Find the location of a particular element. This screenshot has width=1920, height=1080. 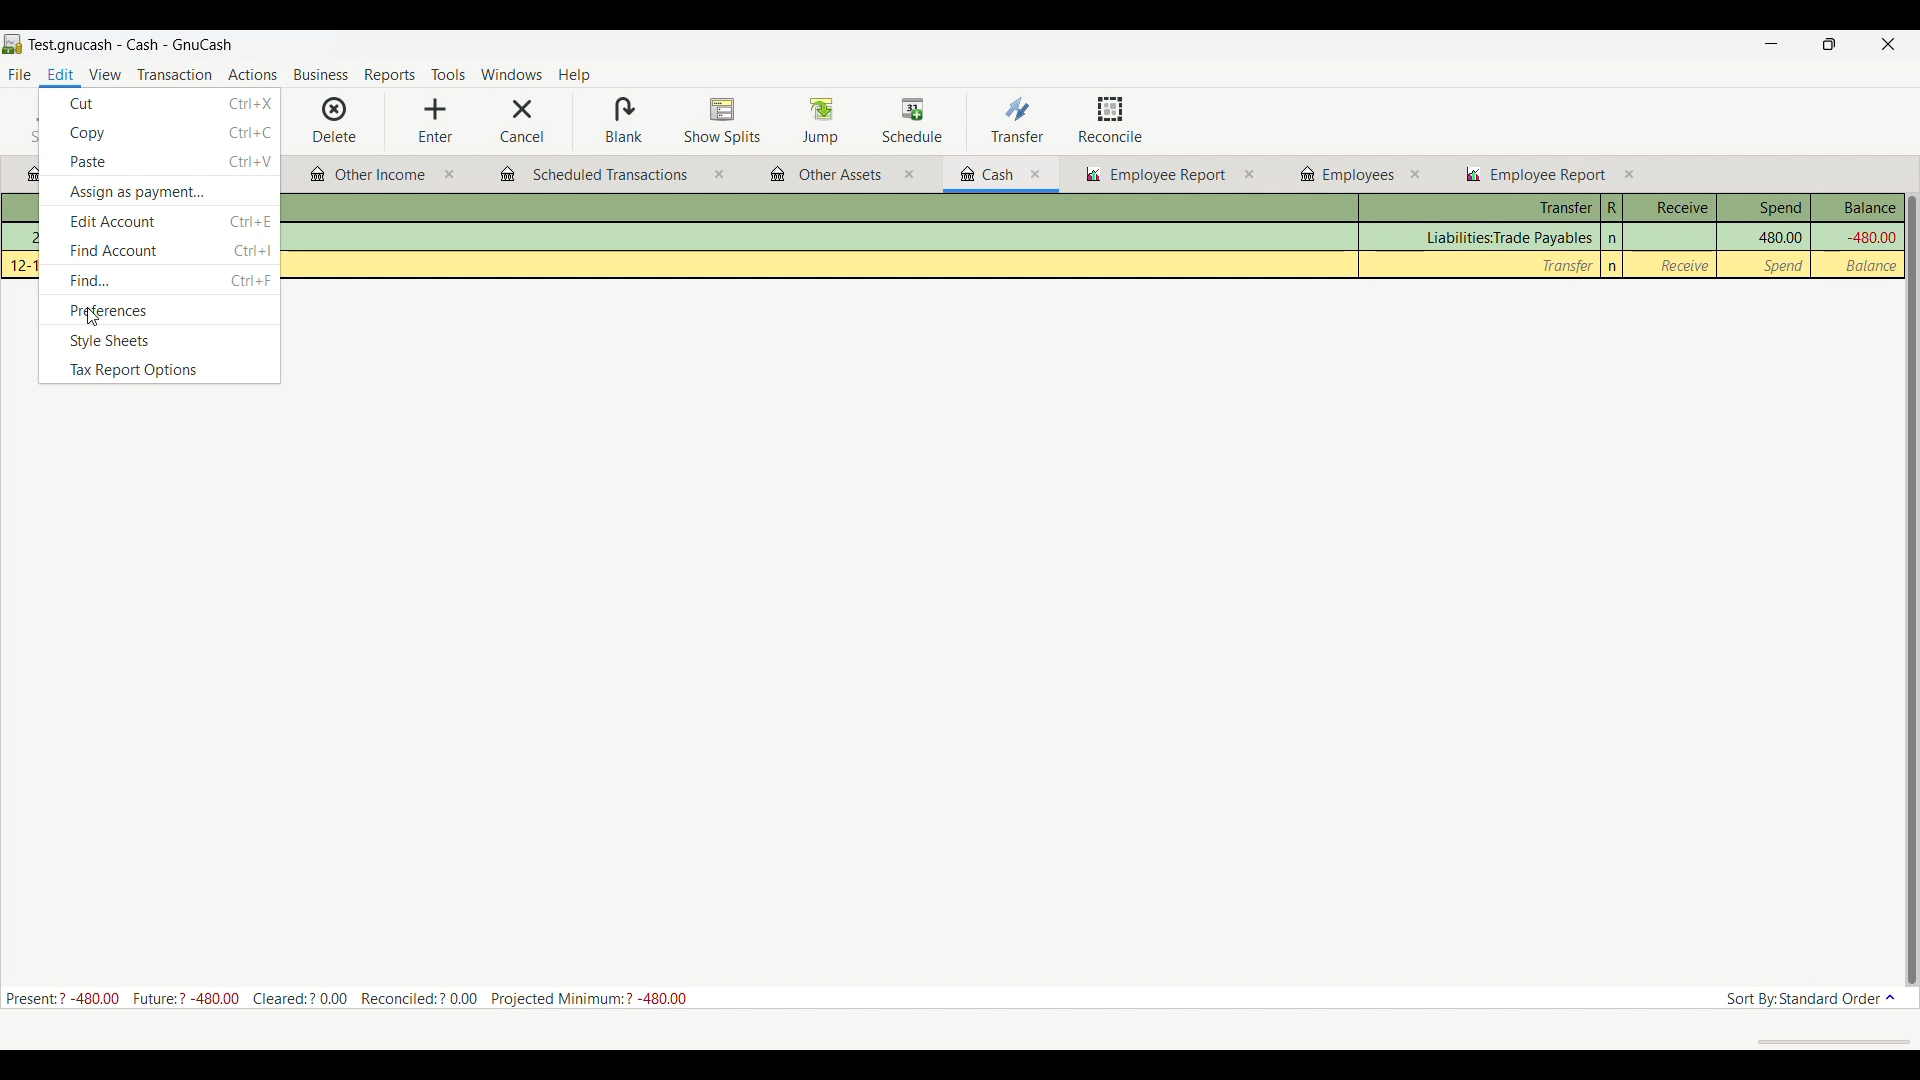

Balance column is located at coordinates (1869, 238).